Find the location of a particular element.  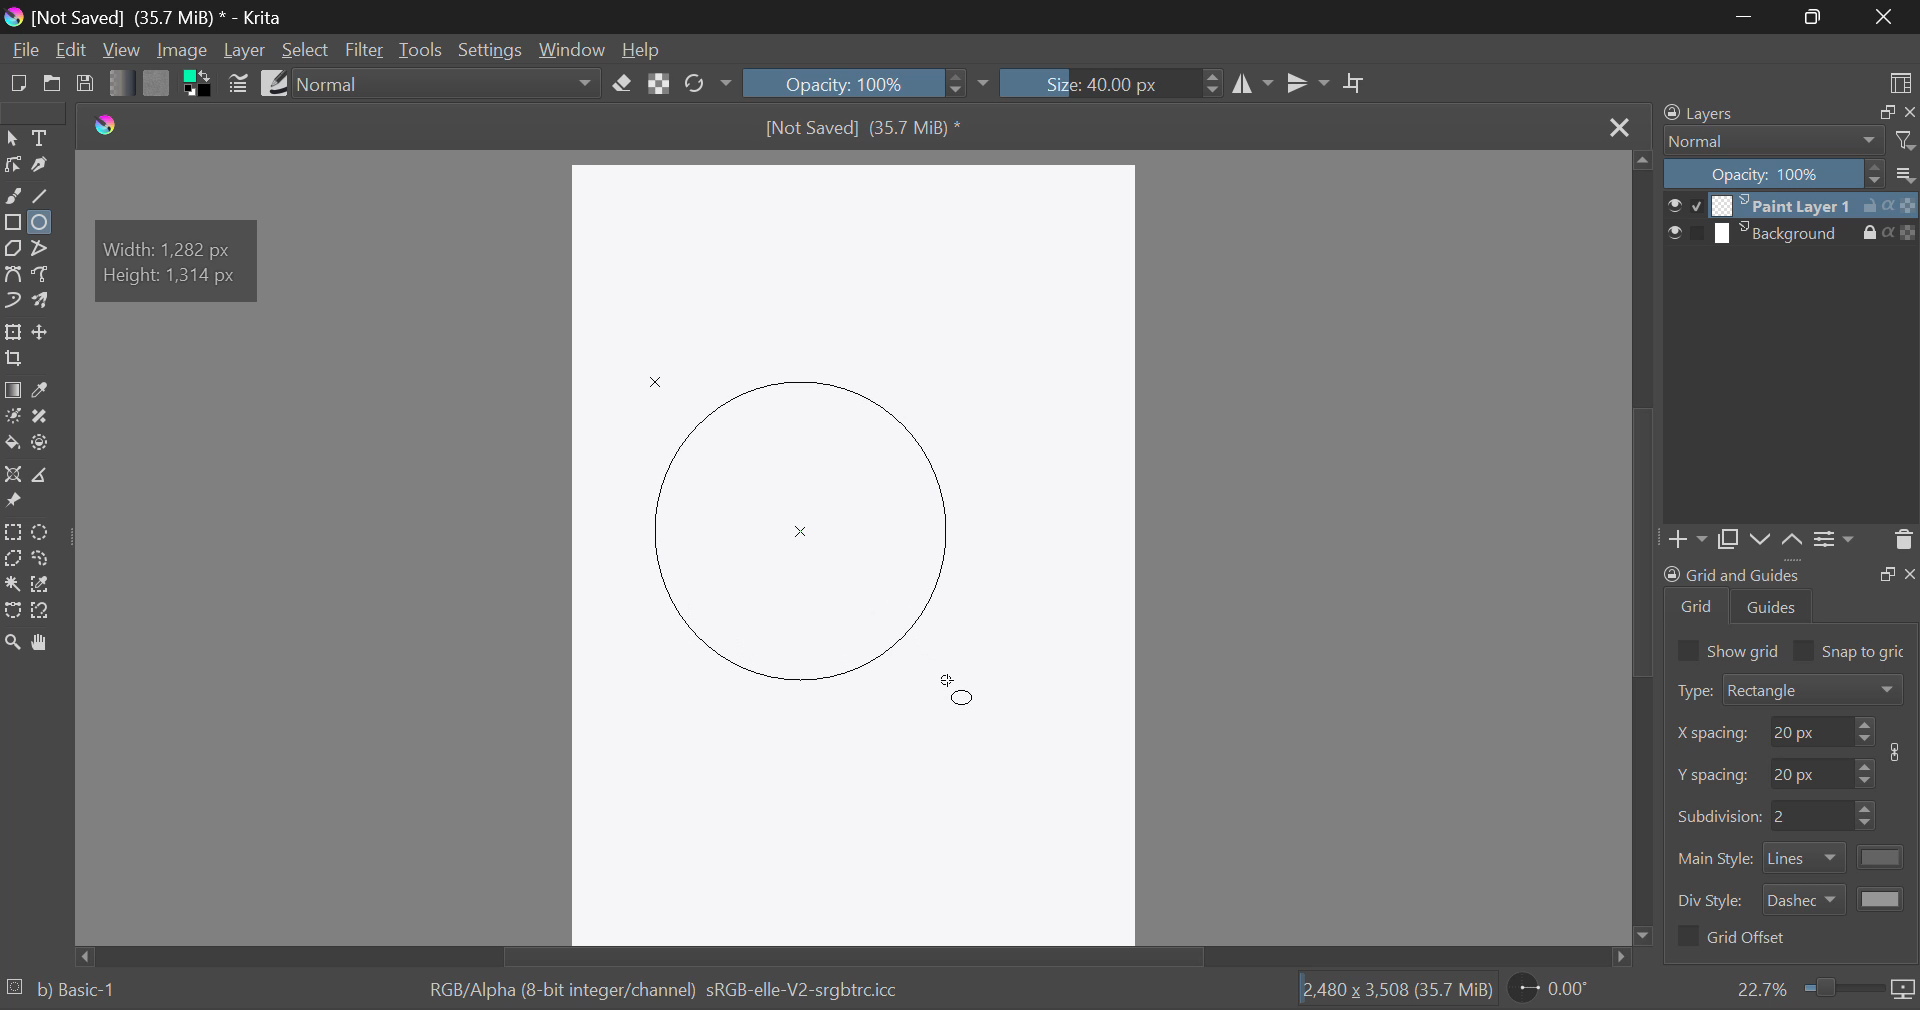

height: 1314 px is located at coordinates (179, 277).